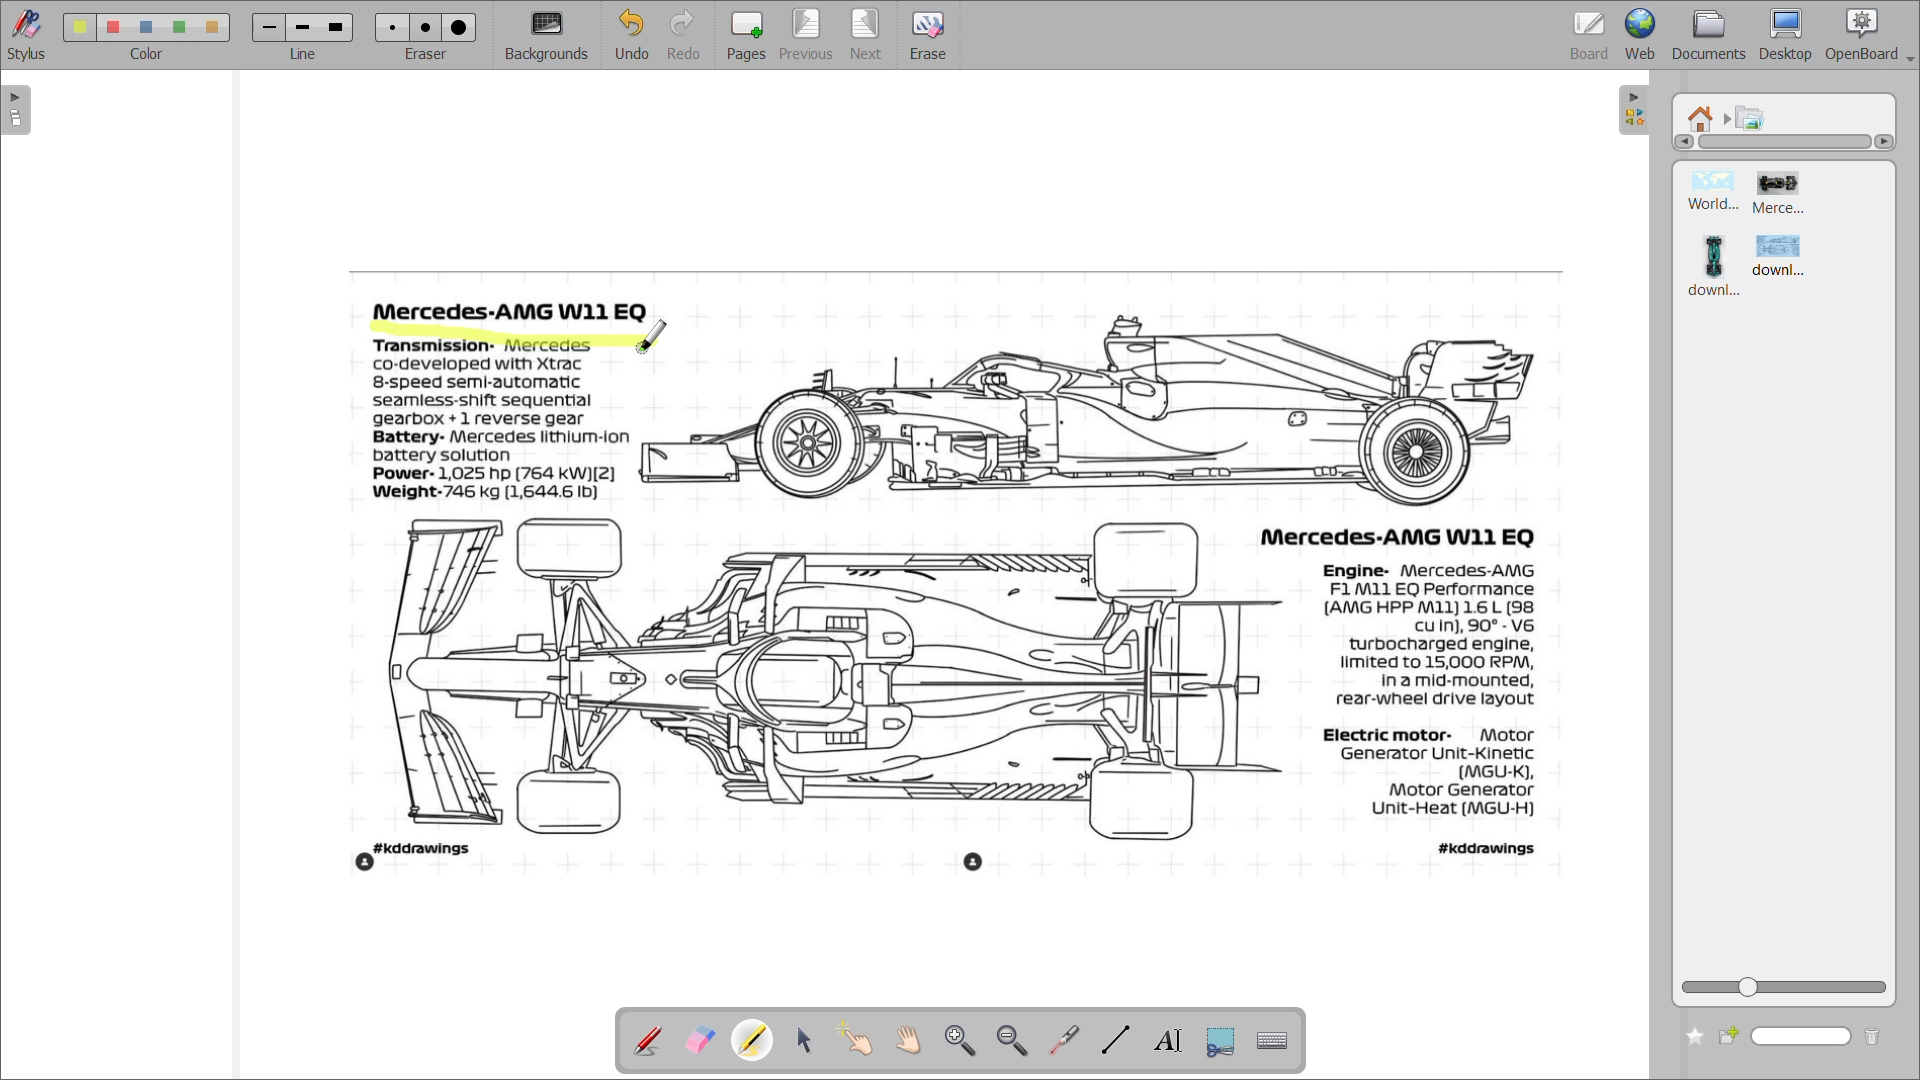 The width and height of the screenshot is (1920, 1080). I want to click on stylus, so click(26, 35).